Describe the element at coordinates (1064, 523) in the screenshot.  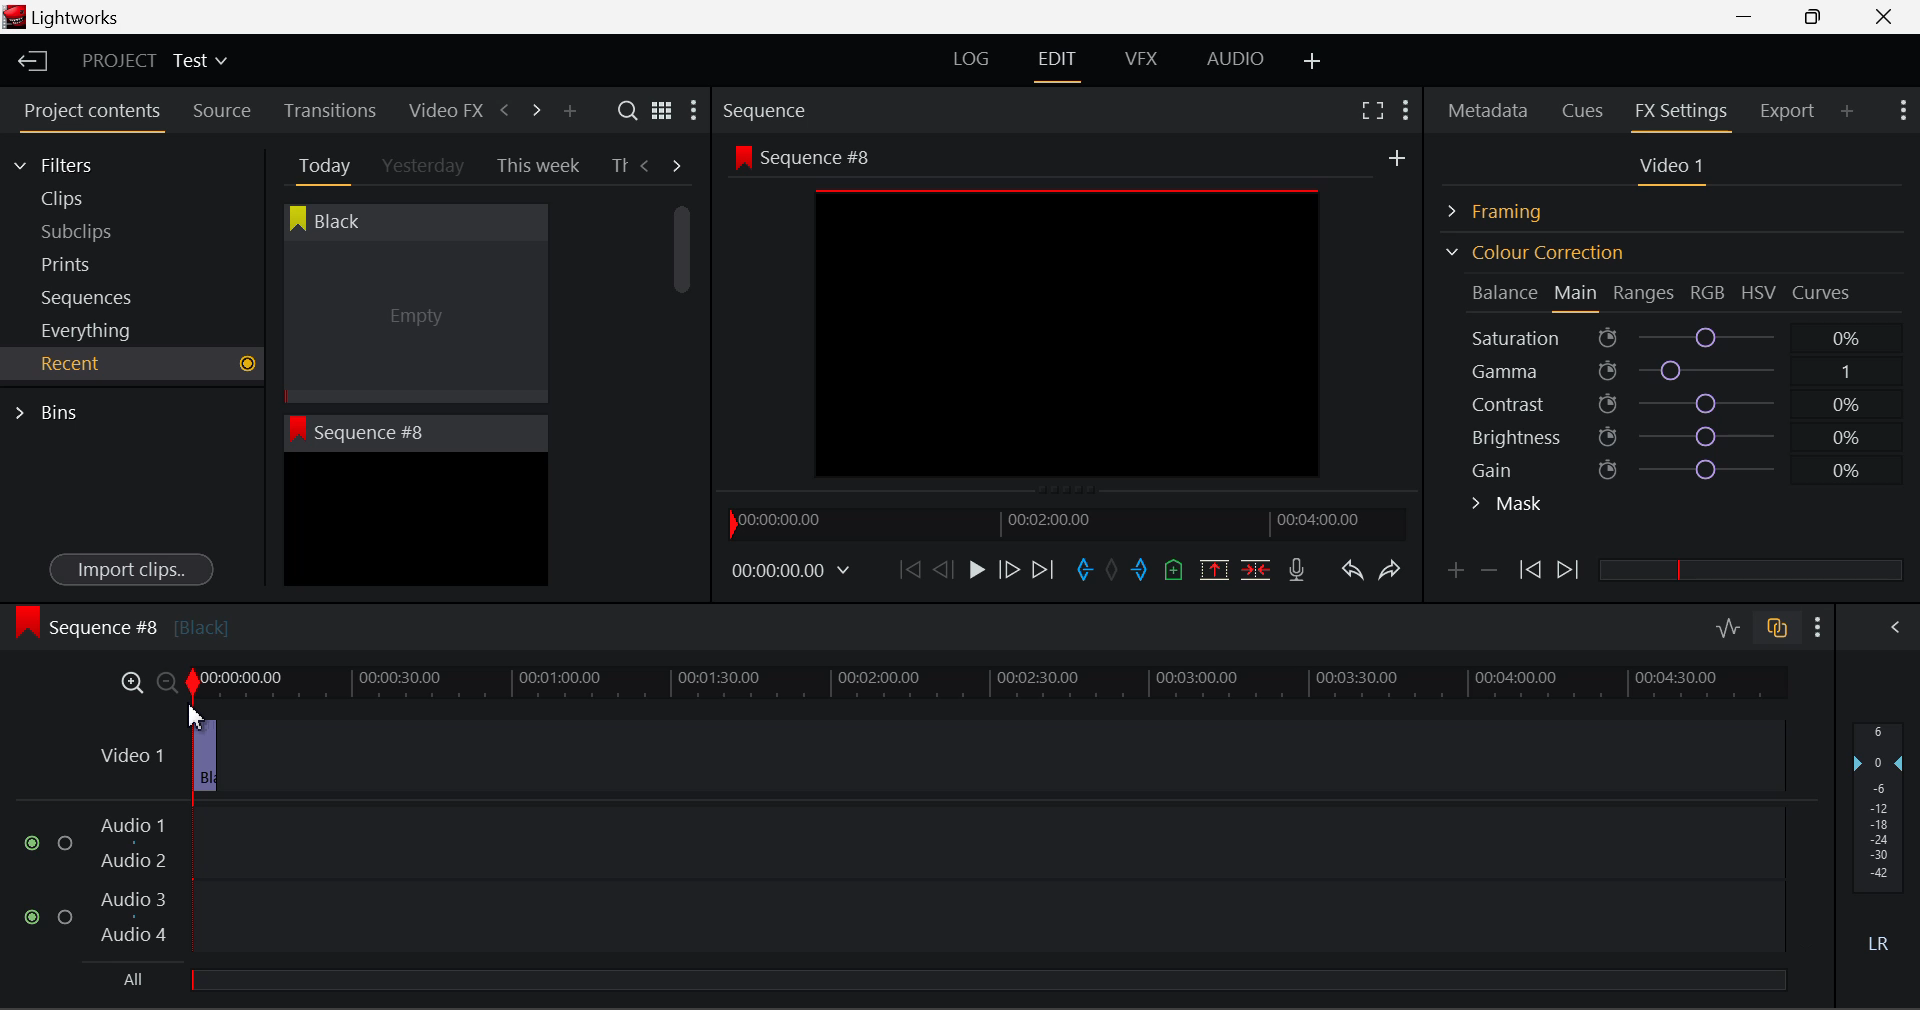
I see `Project Timeline Navigator` at that location.